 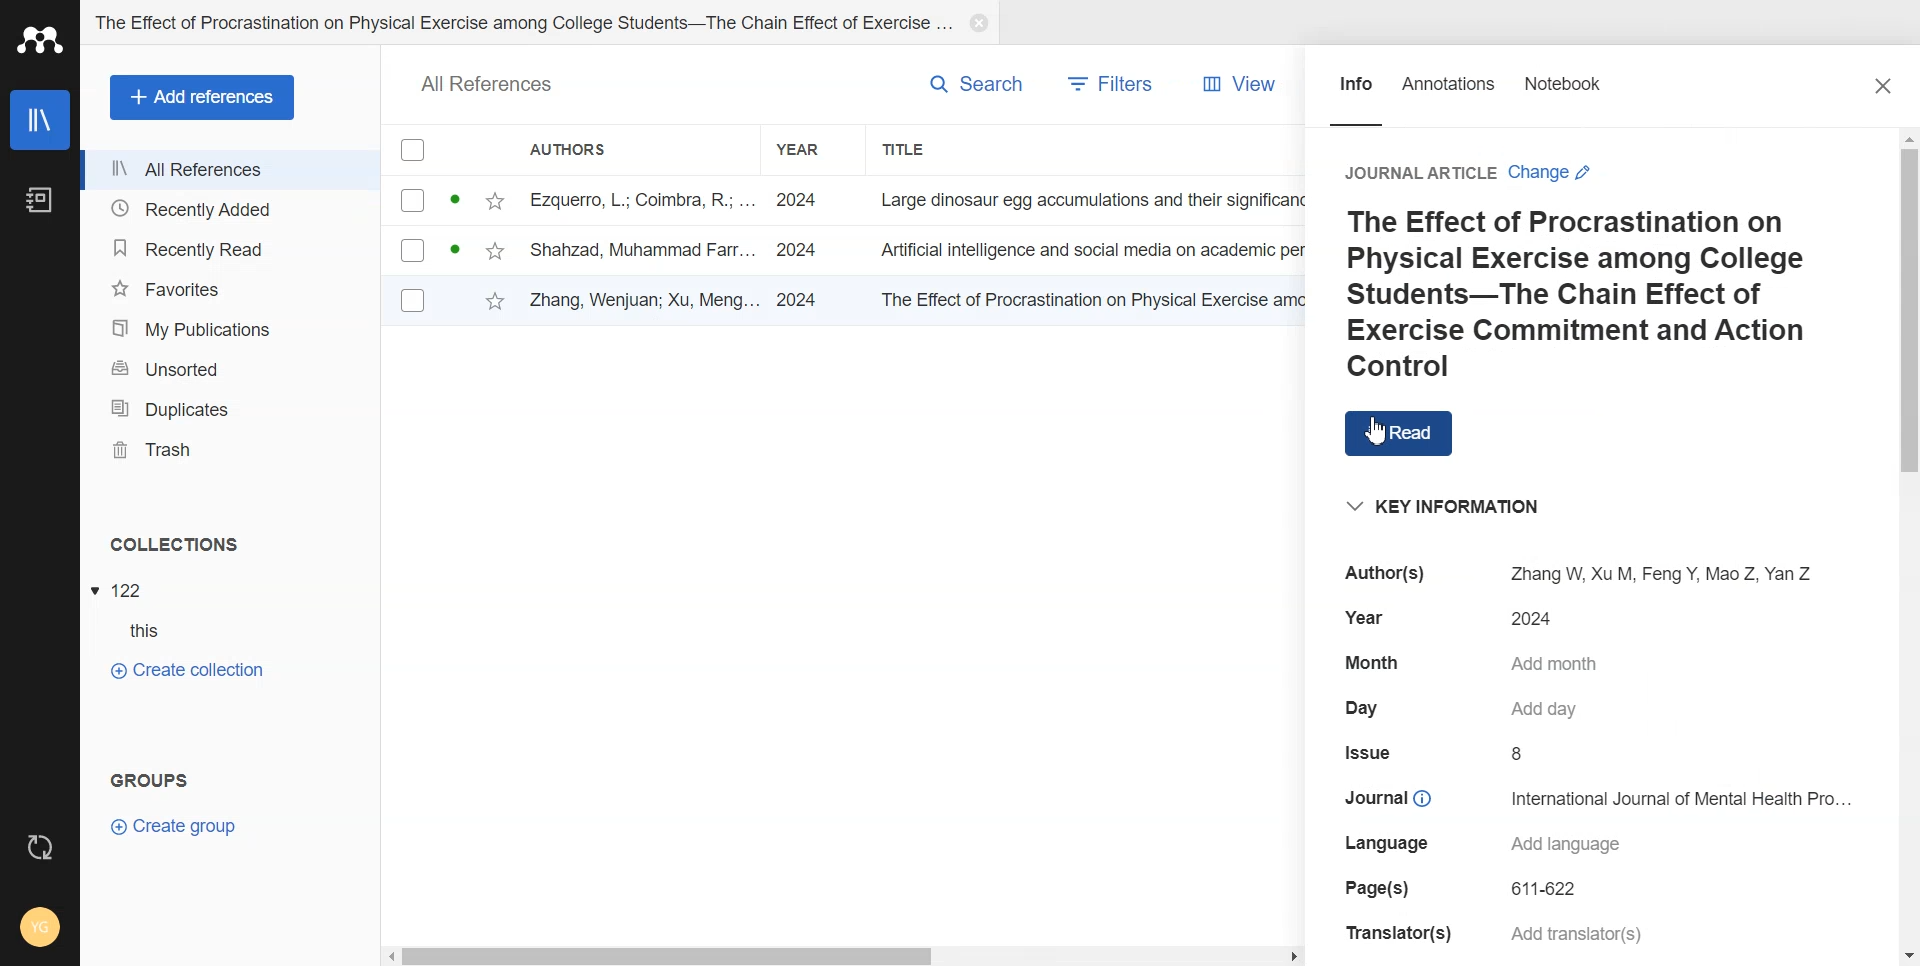 What do you see at coordinates (234, 288) in the screenshot?
I see `Favorites` at bounding box center [234, 288].